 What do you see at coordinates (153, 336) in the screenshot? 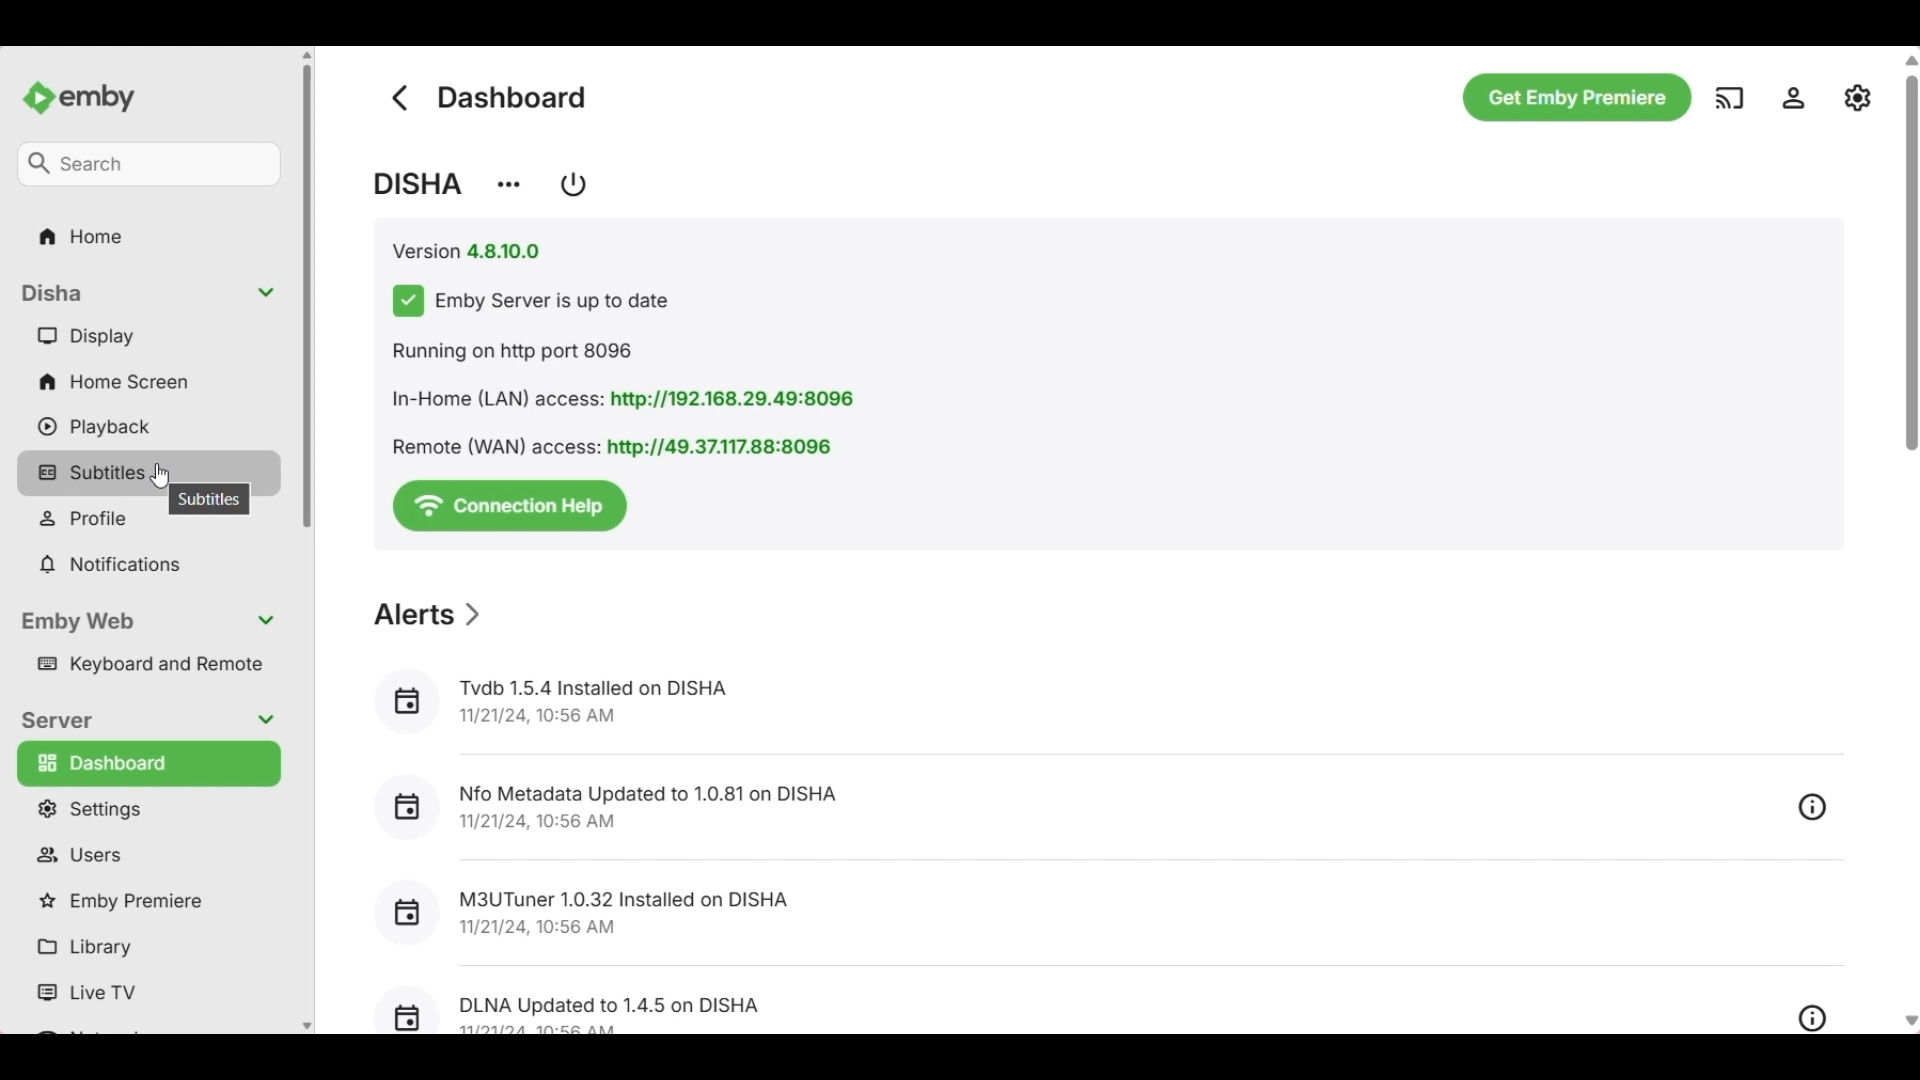
I see `Display` at bounding box center [153, 336].